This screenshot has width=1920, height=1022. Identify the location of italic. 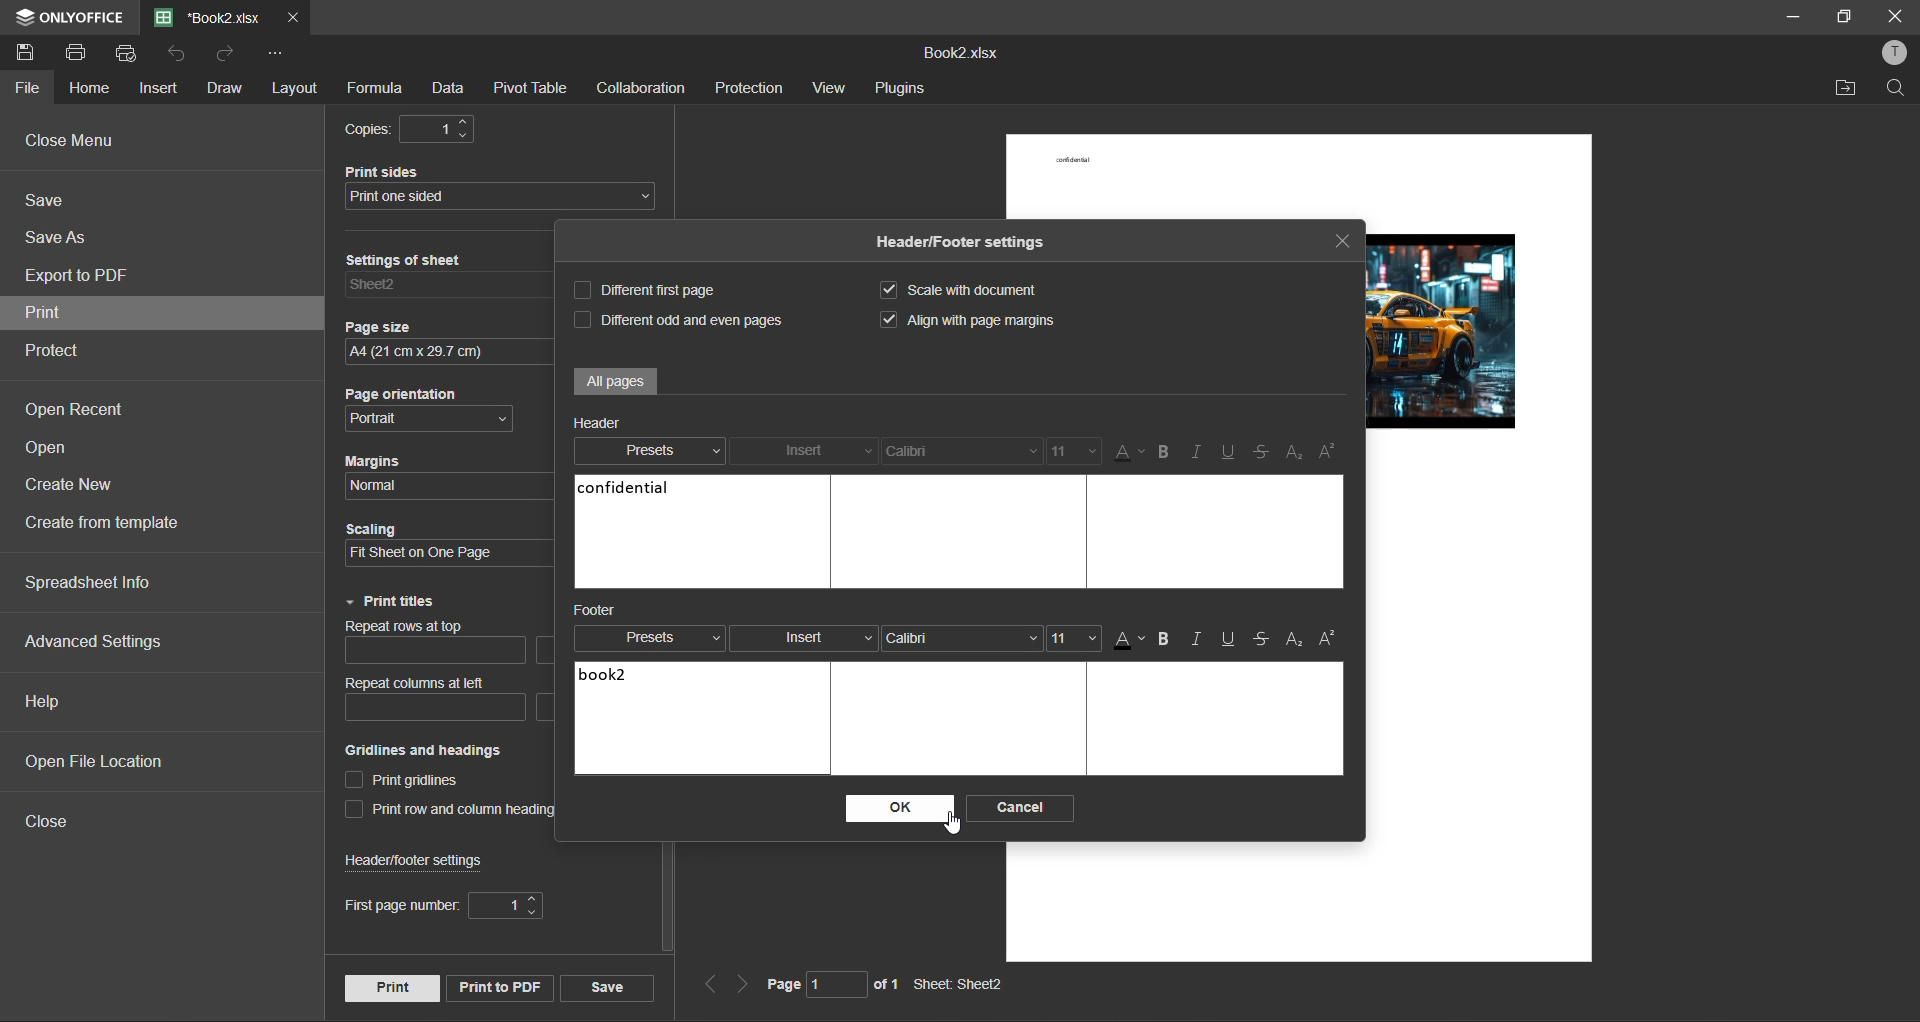
(1197, 640).